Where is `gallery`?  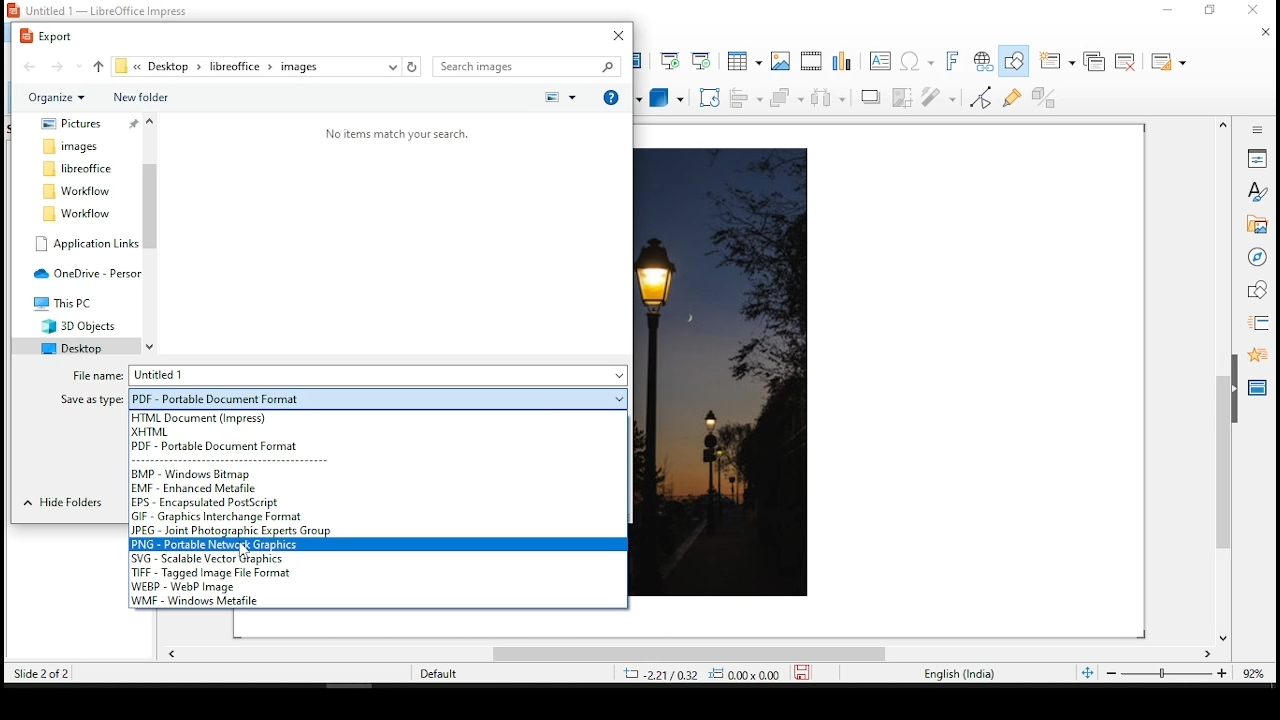
gallery is located at coordinates (1257, 225).